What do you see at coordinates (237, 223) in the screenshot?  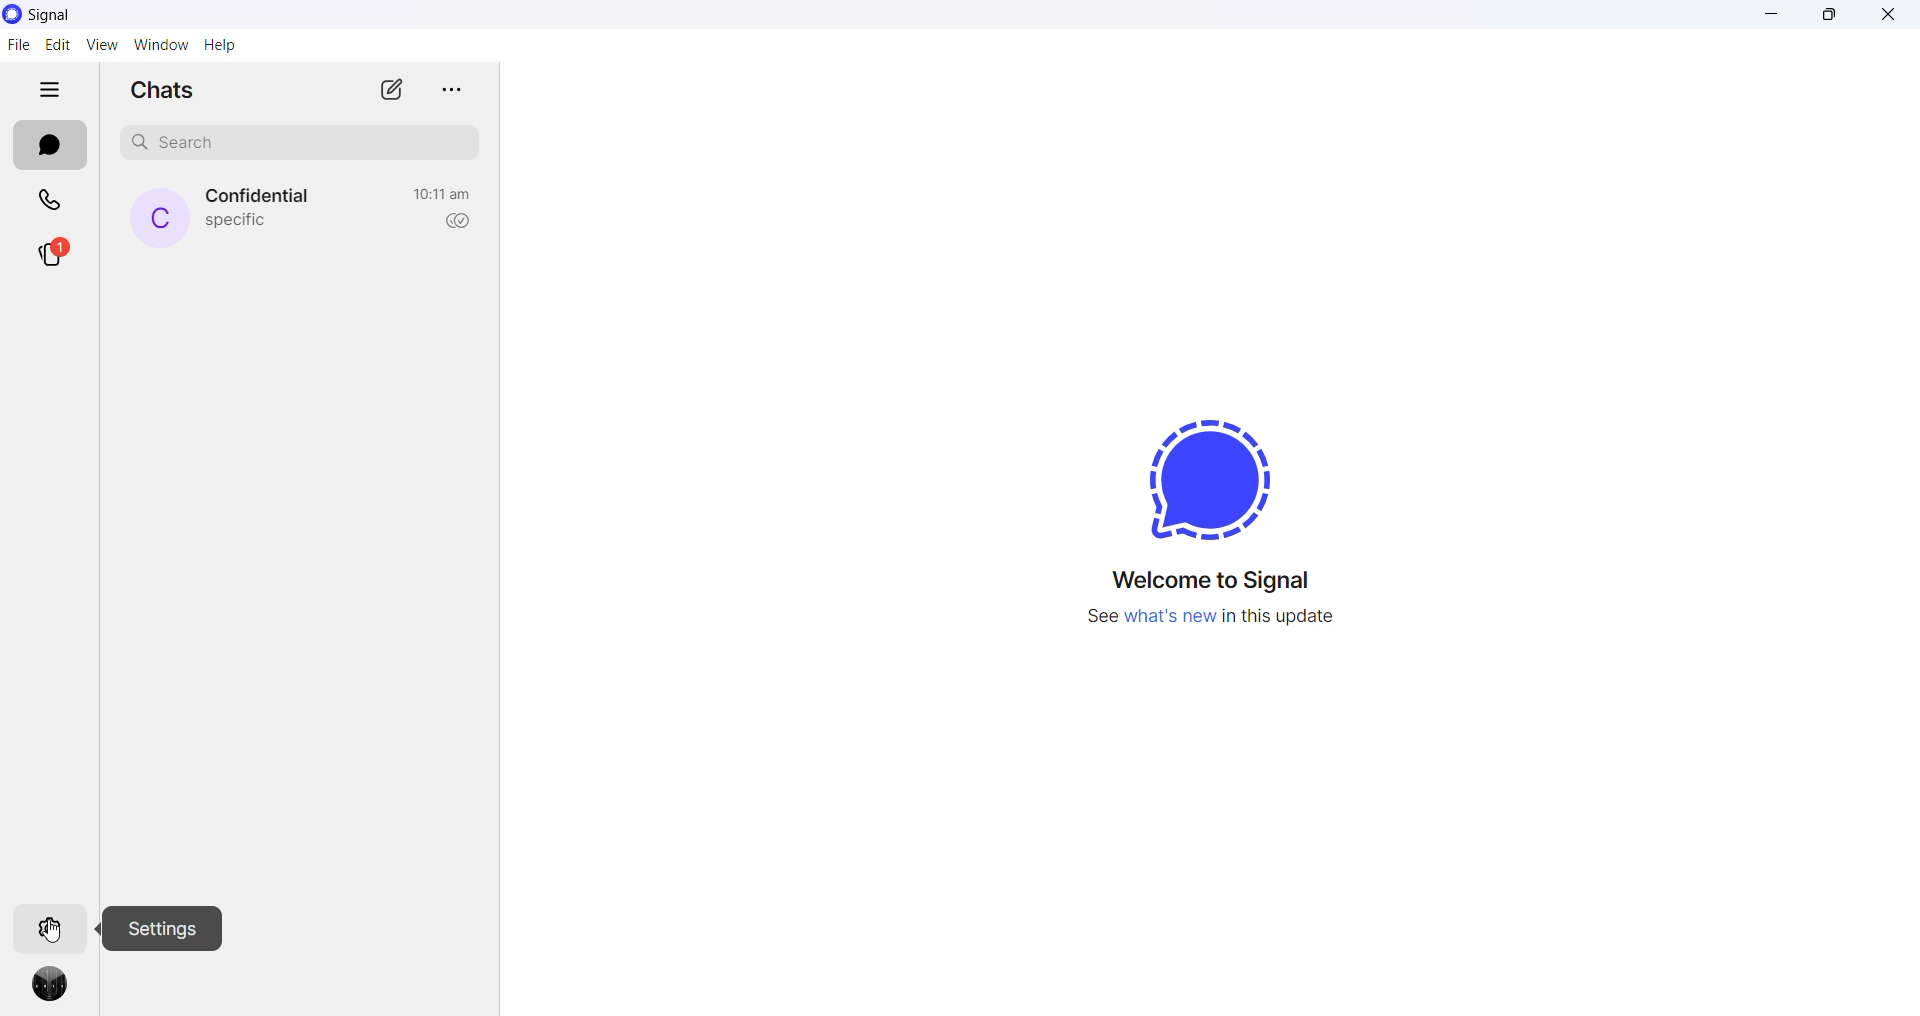 I see `last message` at bounding box center [237, 223].